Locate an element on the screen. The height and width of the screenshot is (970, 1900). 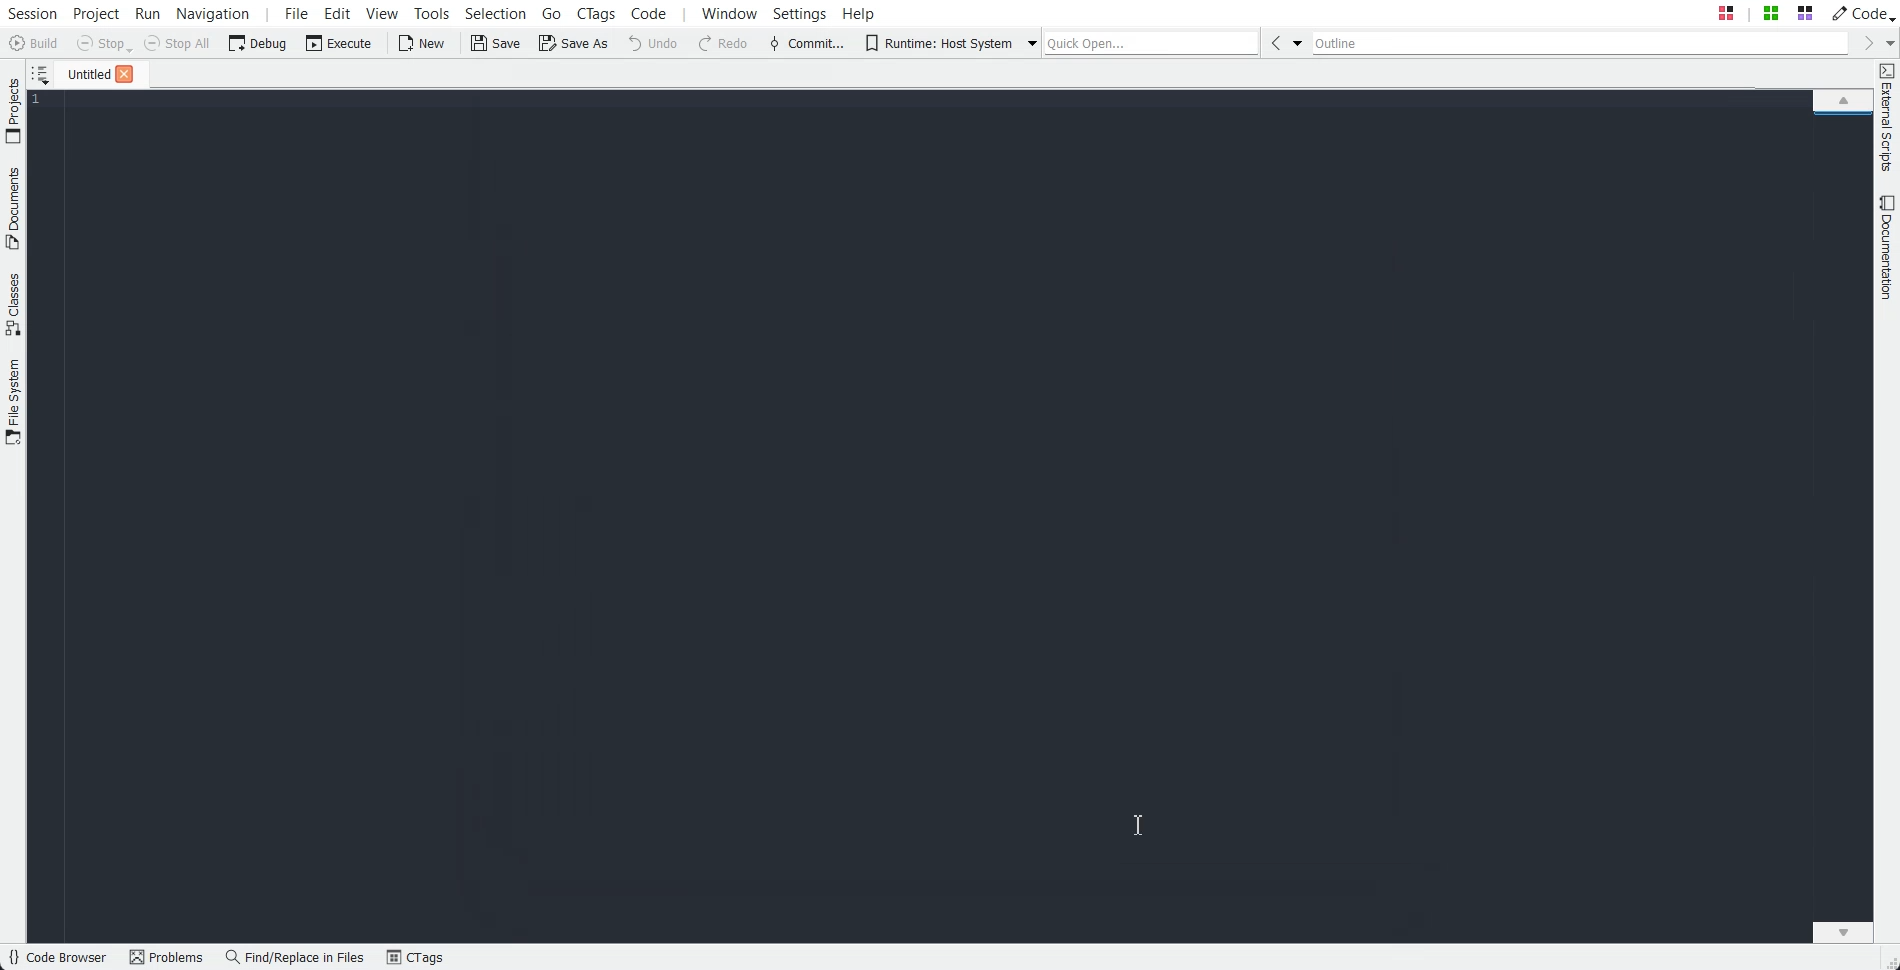
Save is located at coordinates (497, 43).